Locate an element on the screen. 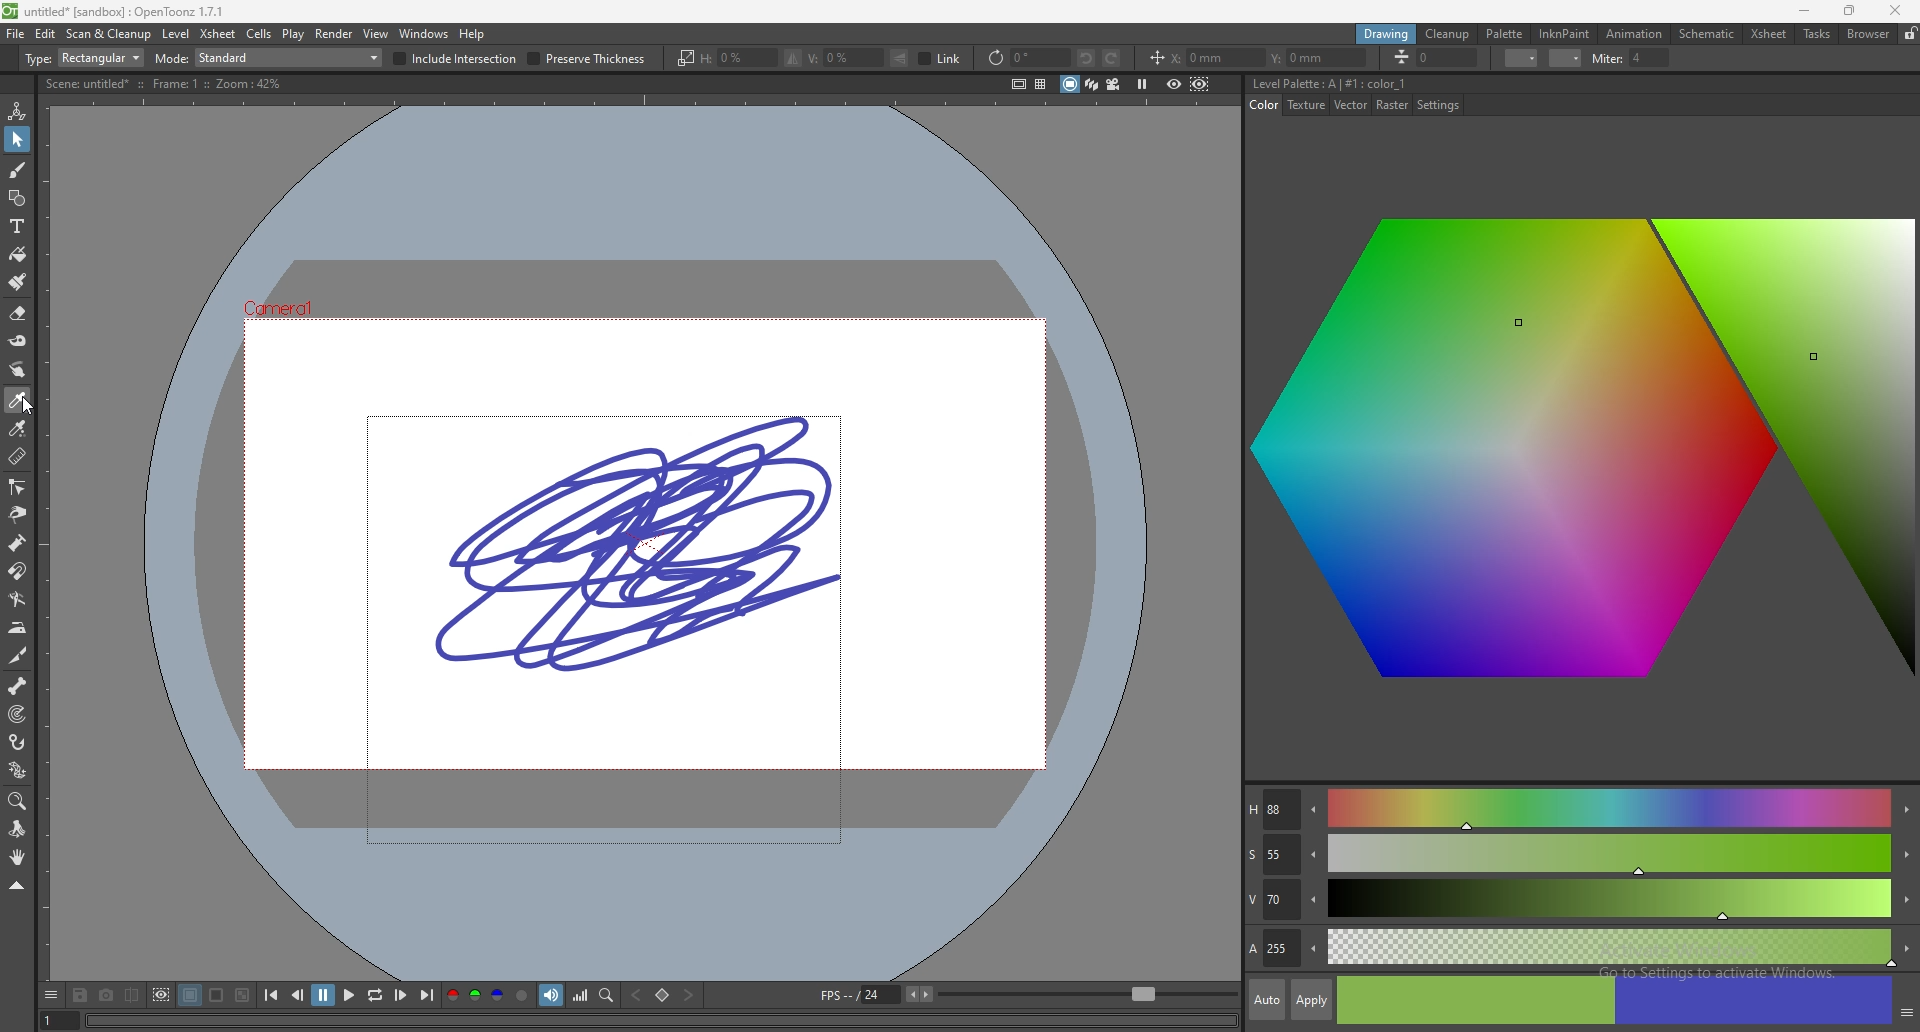 The image size is (1920, 1032). iron tool is located at coordinates (18, 628).